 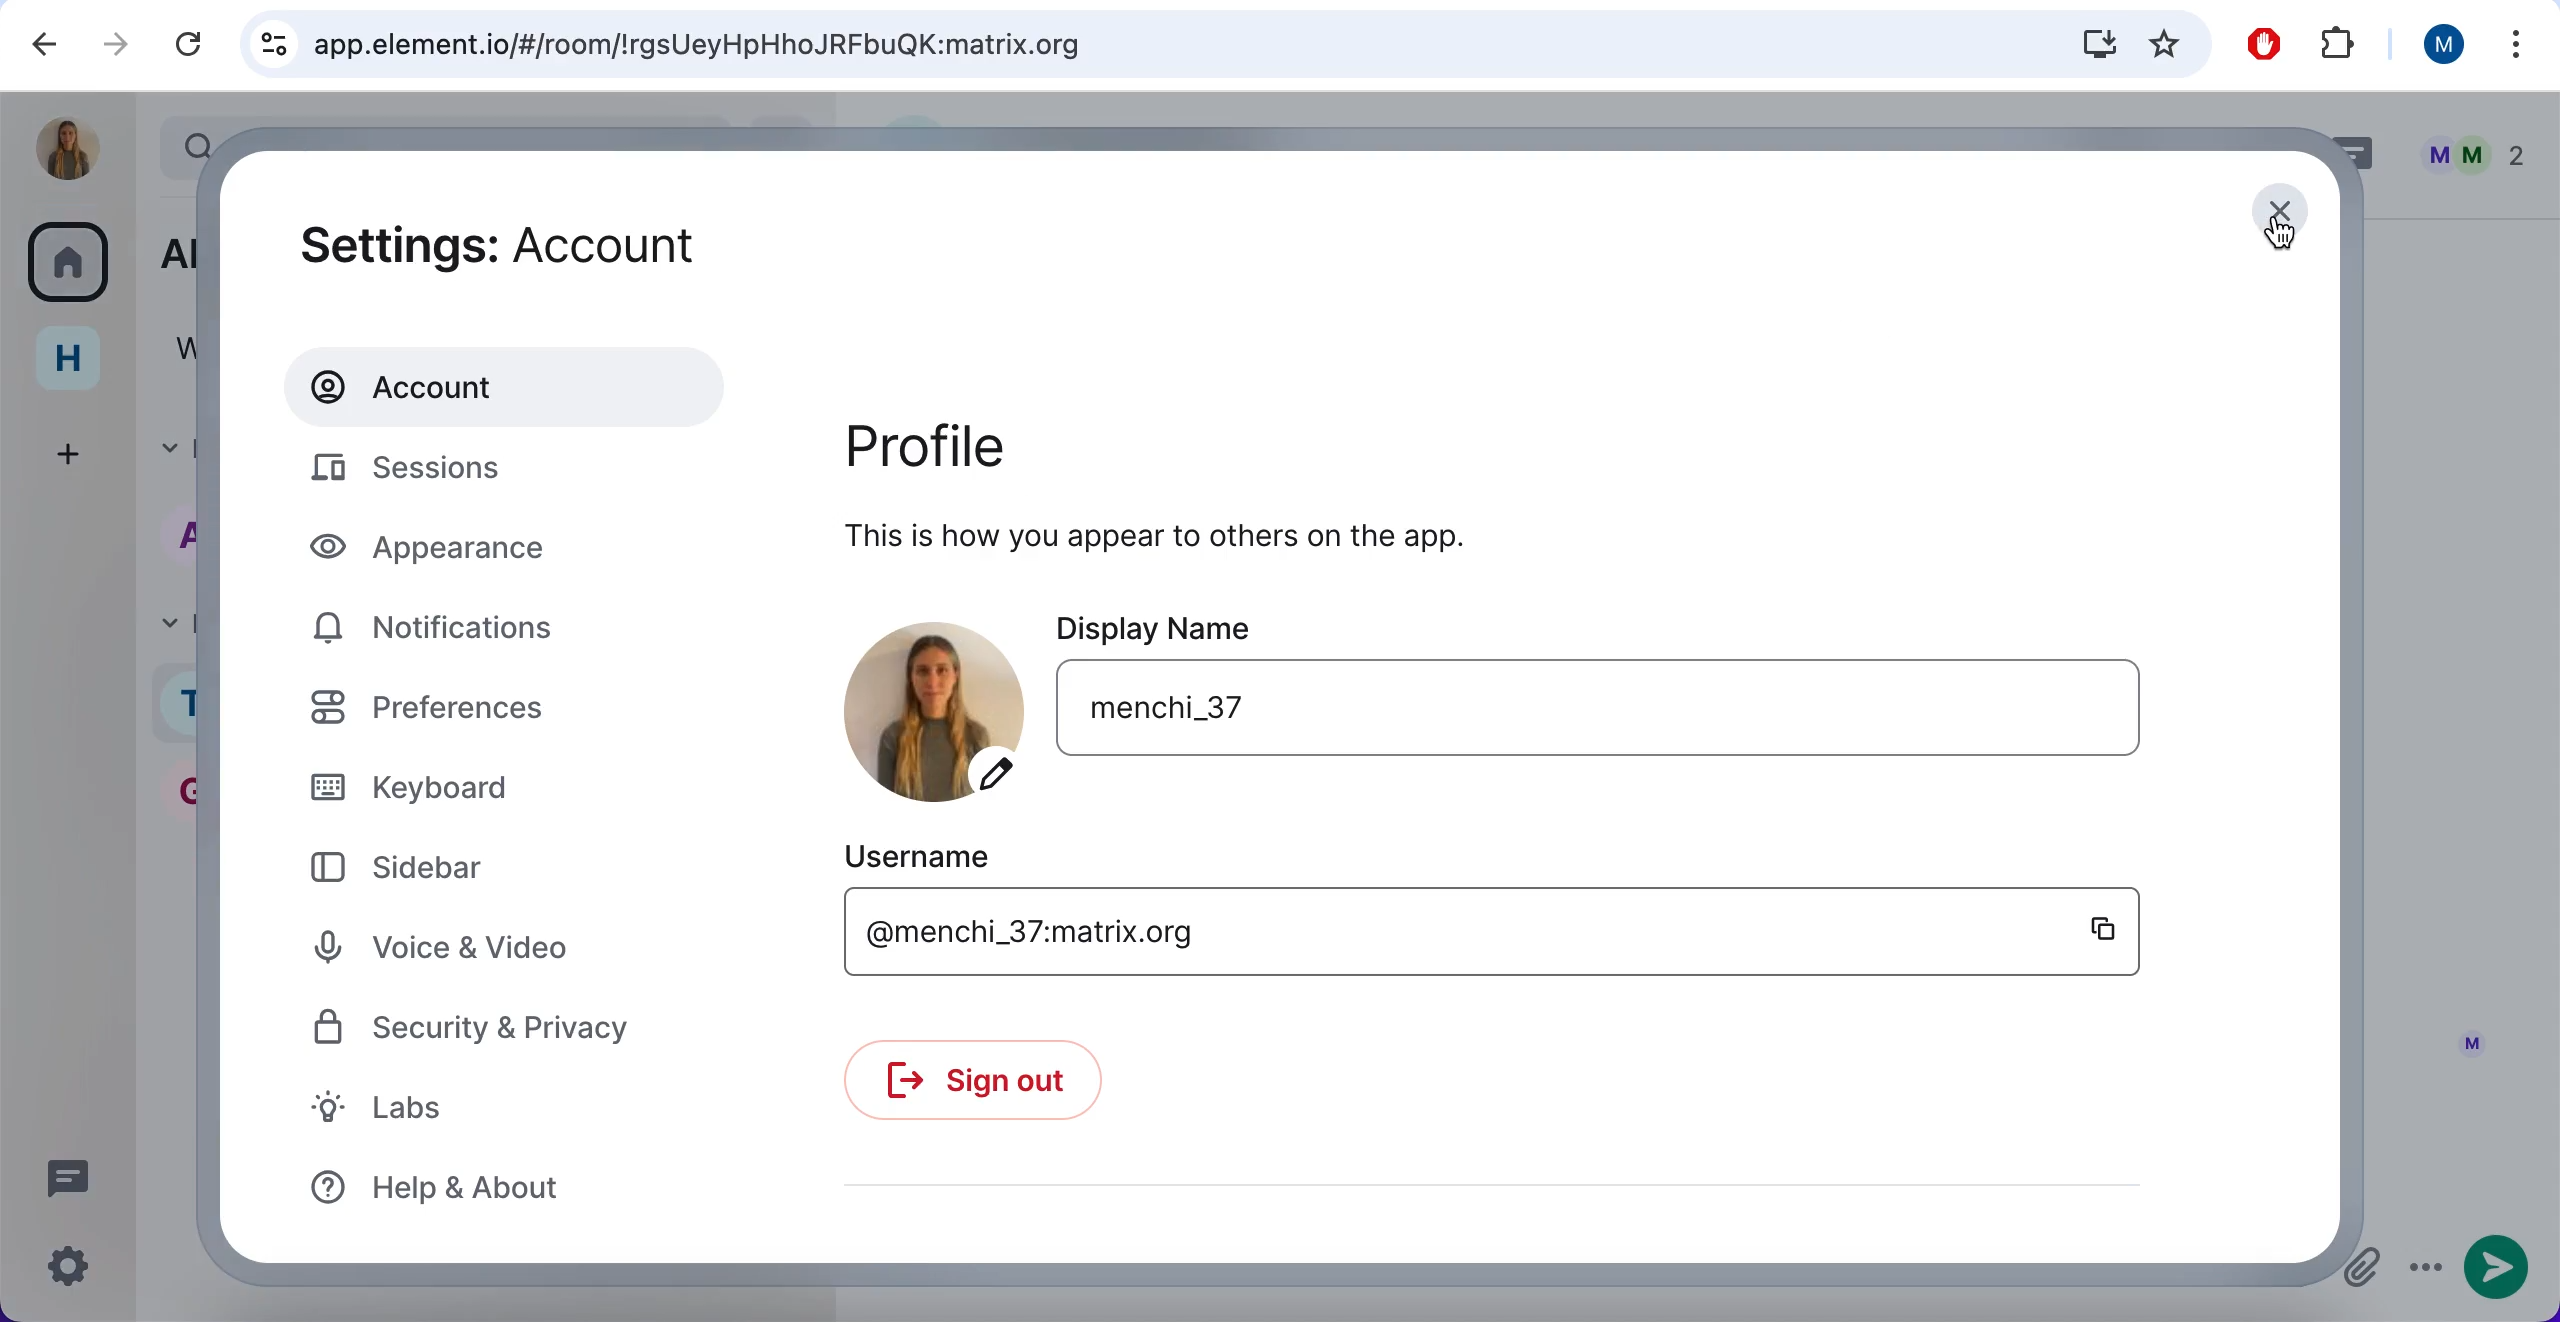 I want to click on voice and video, so click(x=511, y=951).